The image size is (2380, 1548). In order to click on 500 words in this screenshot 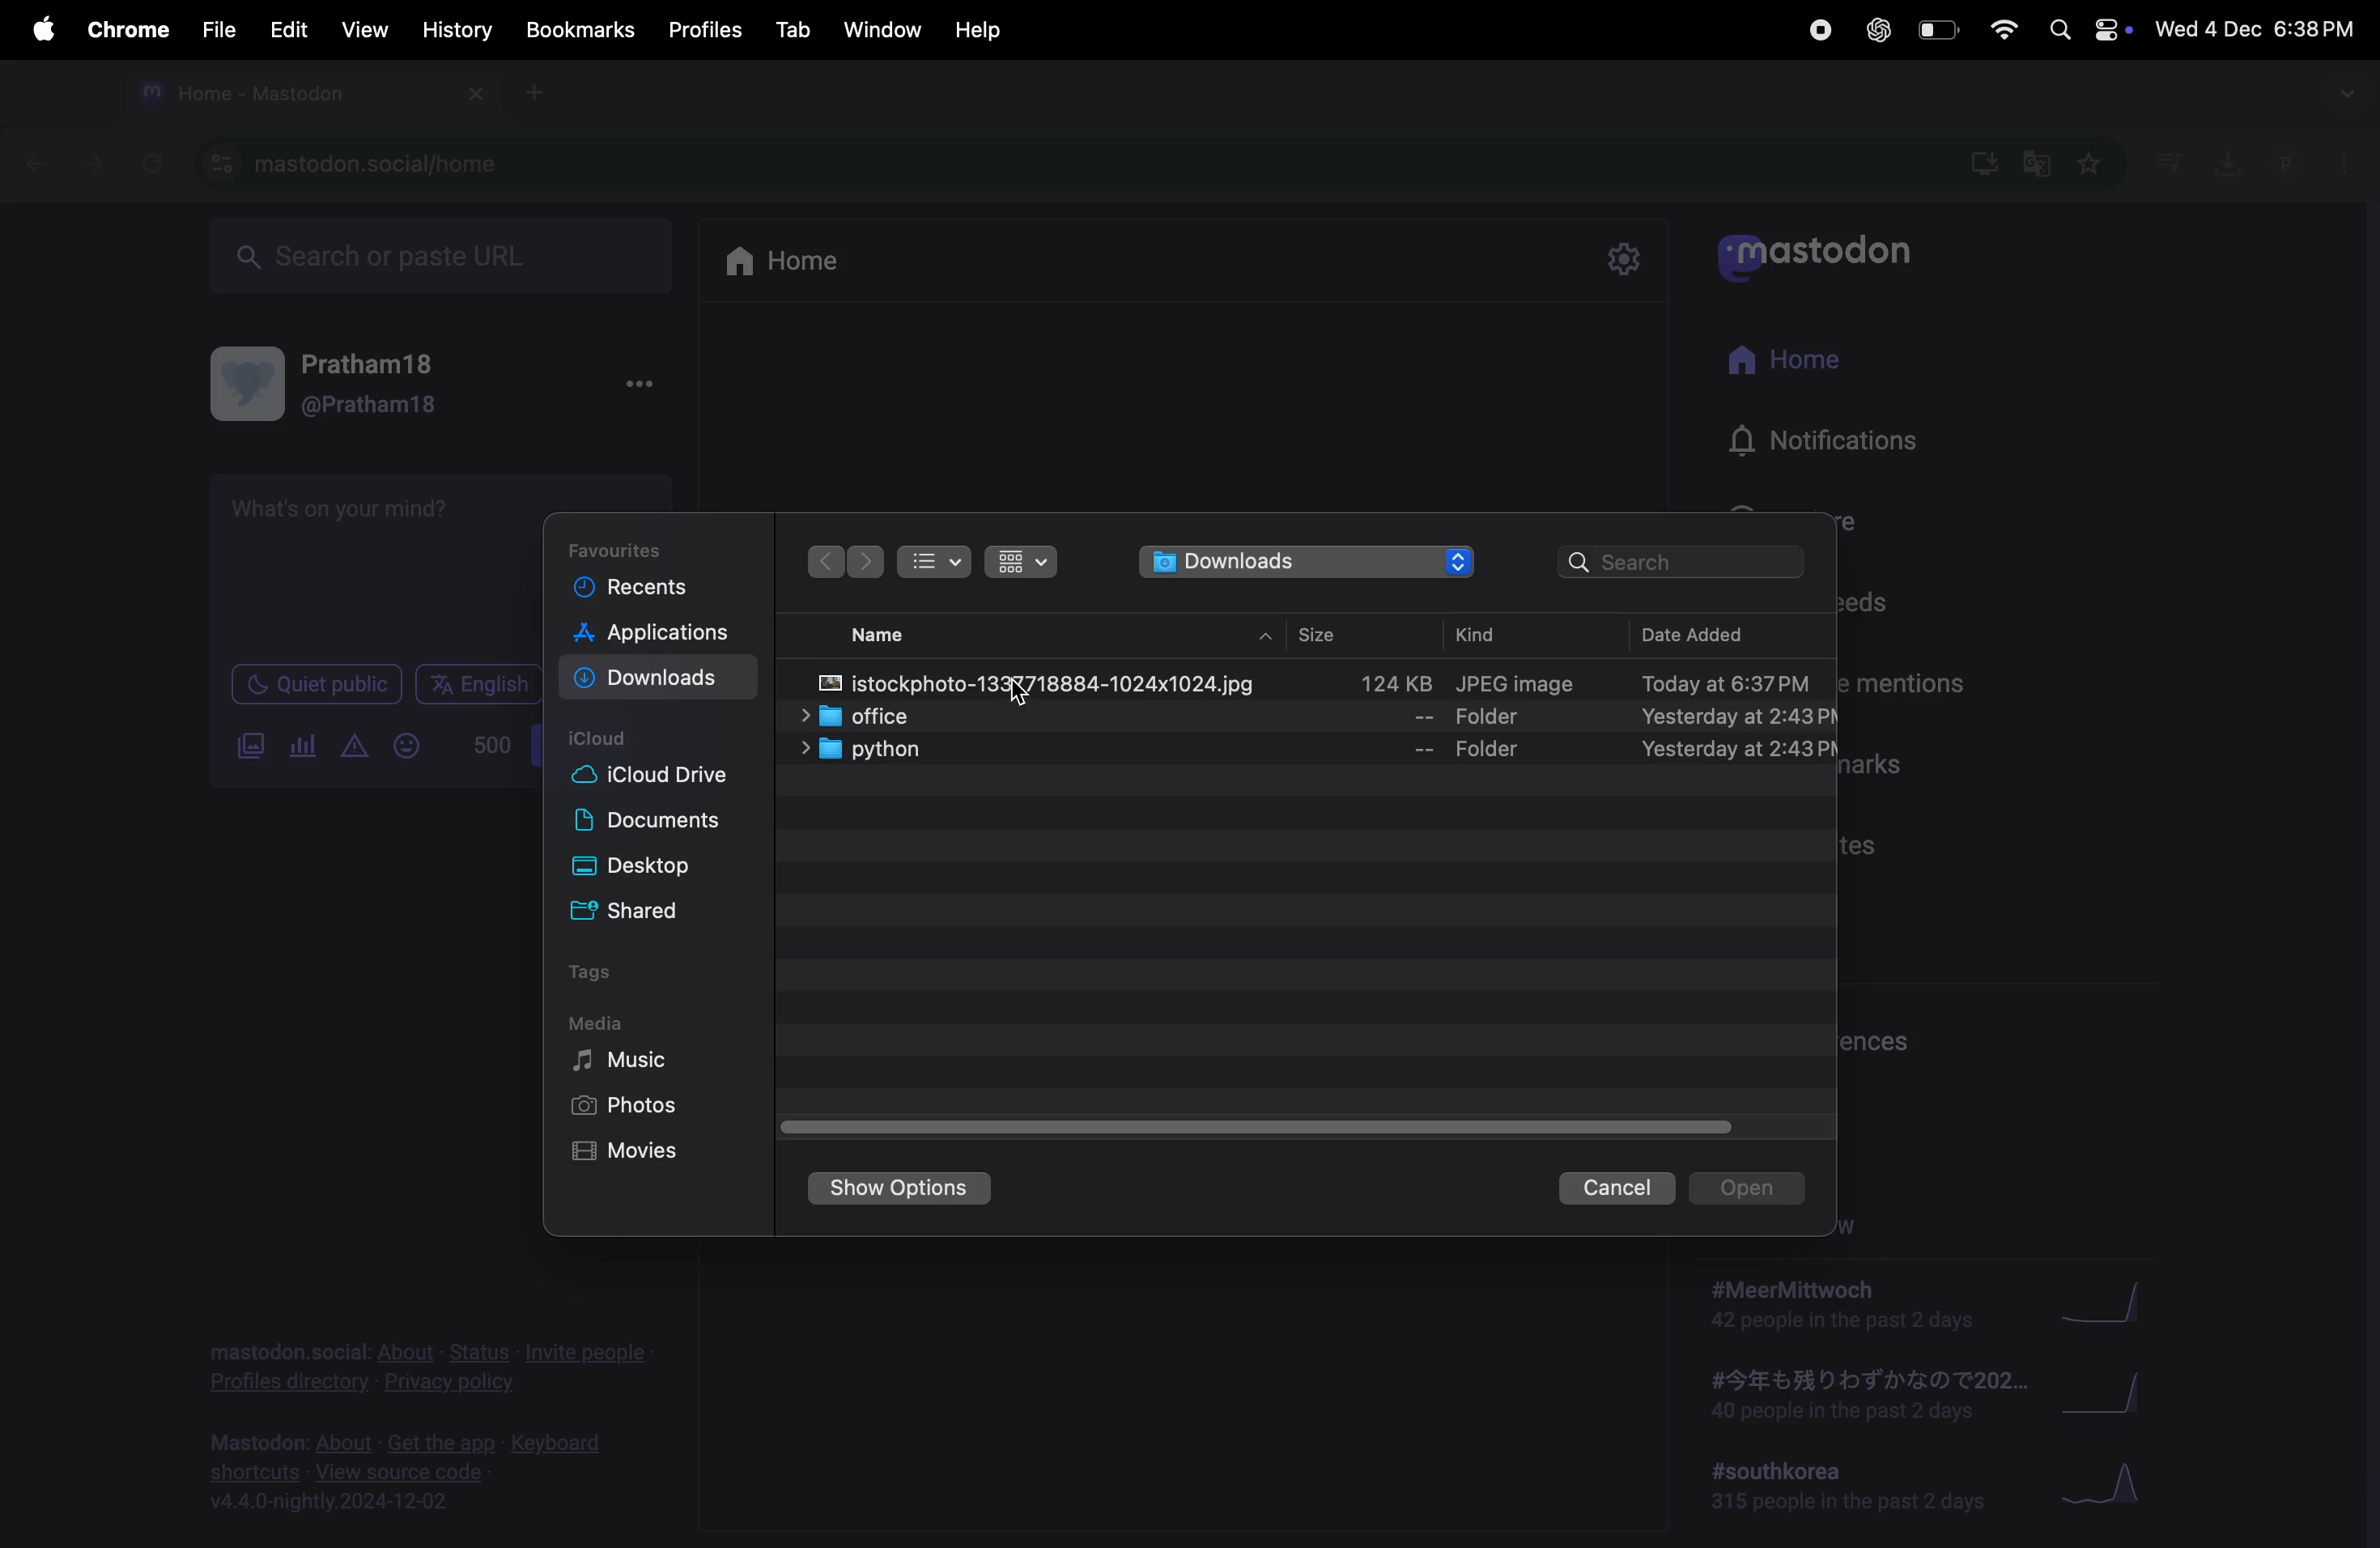, I will do `click(488, 745)`.